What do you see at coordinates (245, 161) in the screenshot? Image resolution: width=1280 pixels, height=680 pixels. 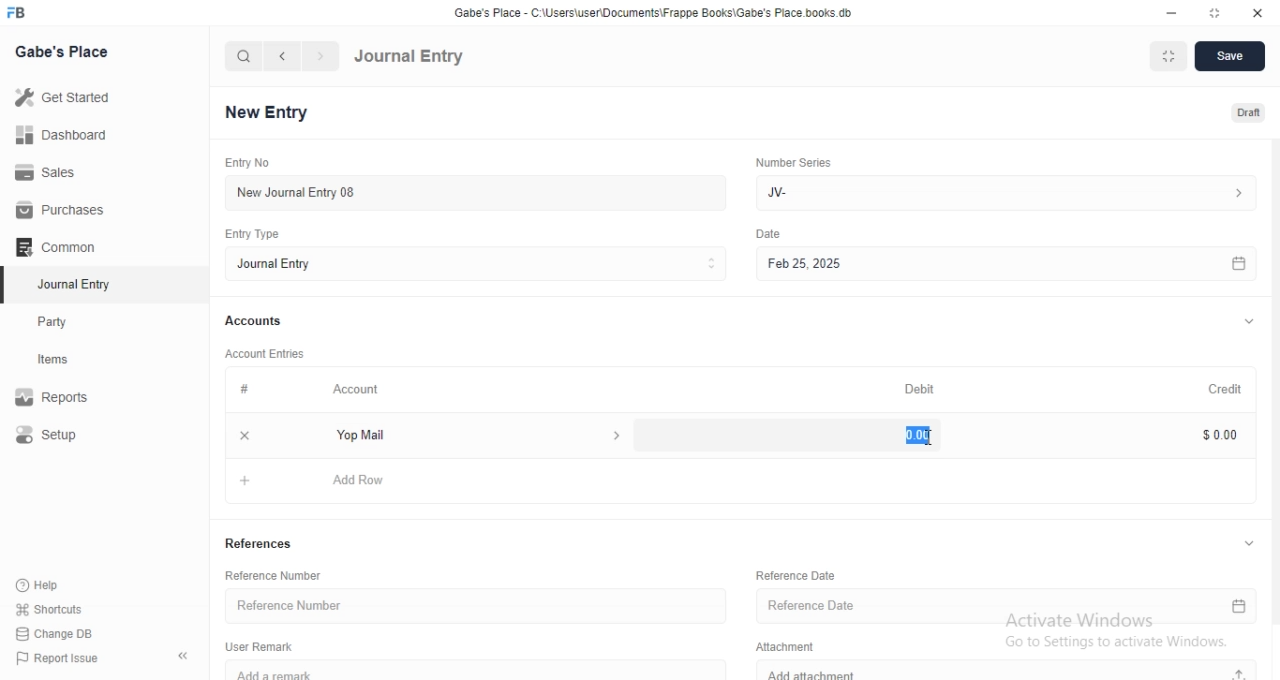 I see `Entry No` at bounding box center [245, 161].